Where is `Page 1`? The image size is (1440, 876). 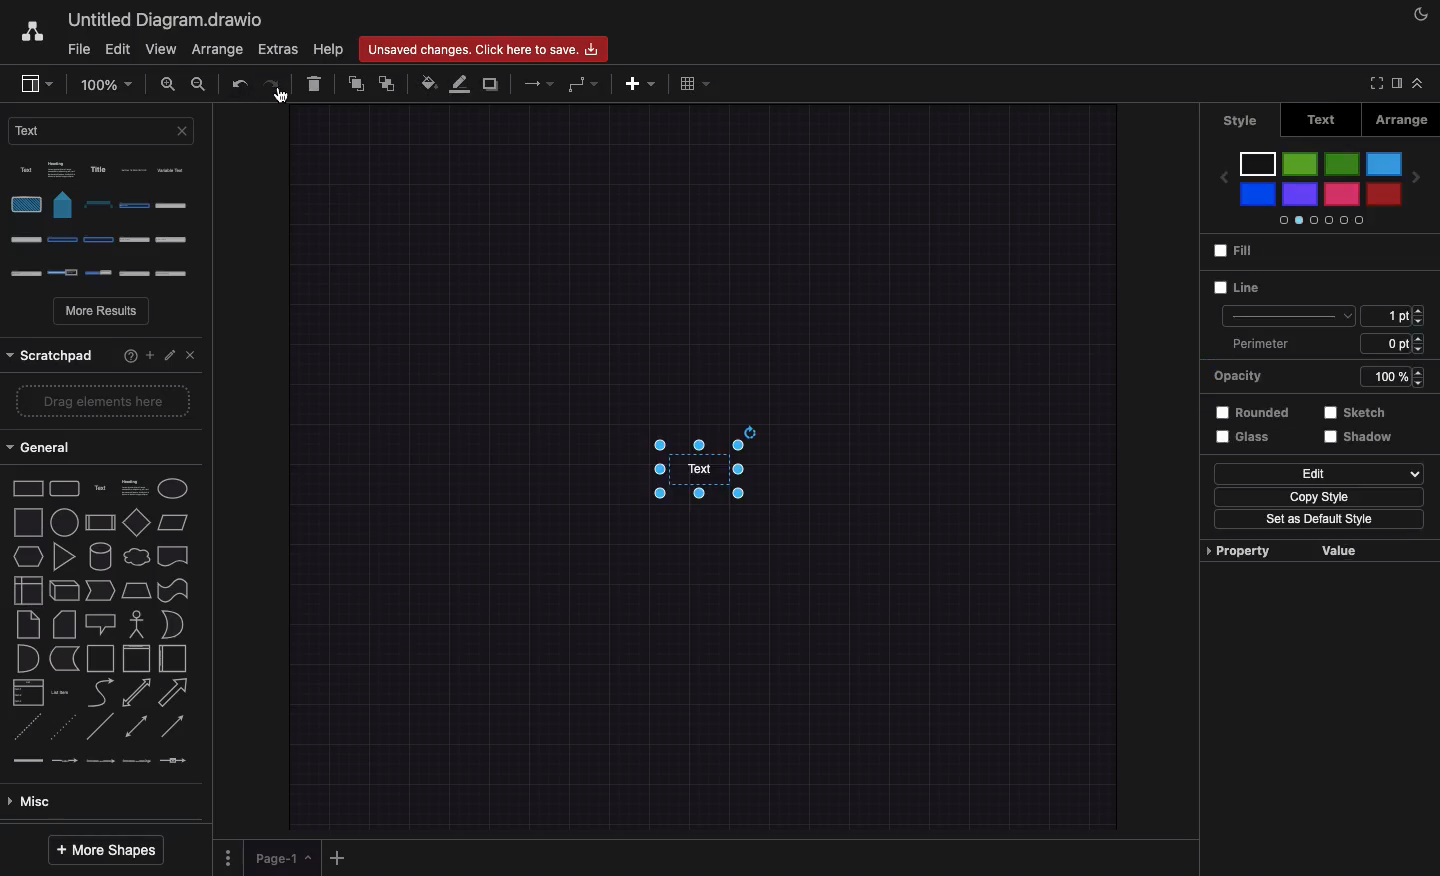 Page 1 is located at coordinates (285, 859).